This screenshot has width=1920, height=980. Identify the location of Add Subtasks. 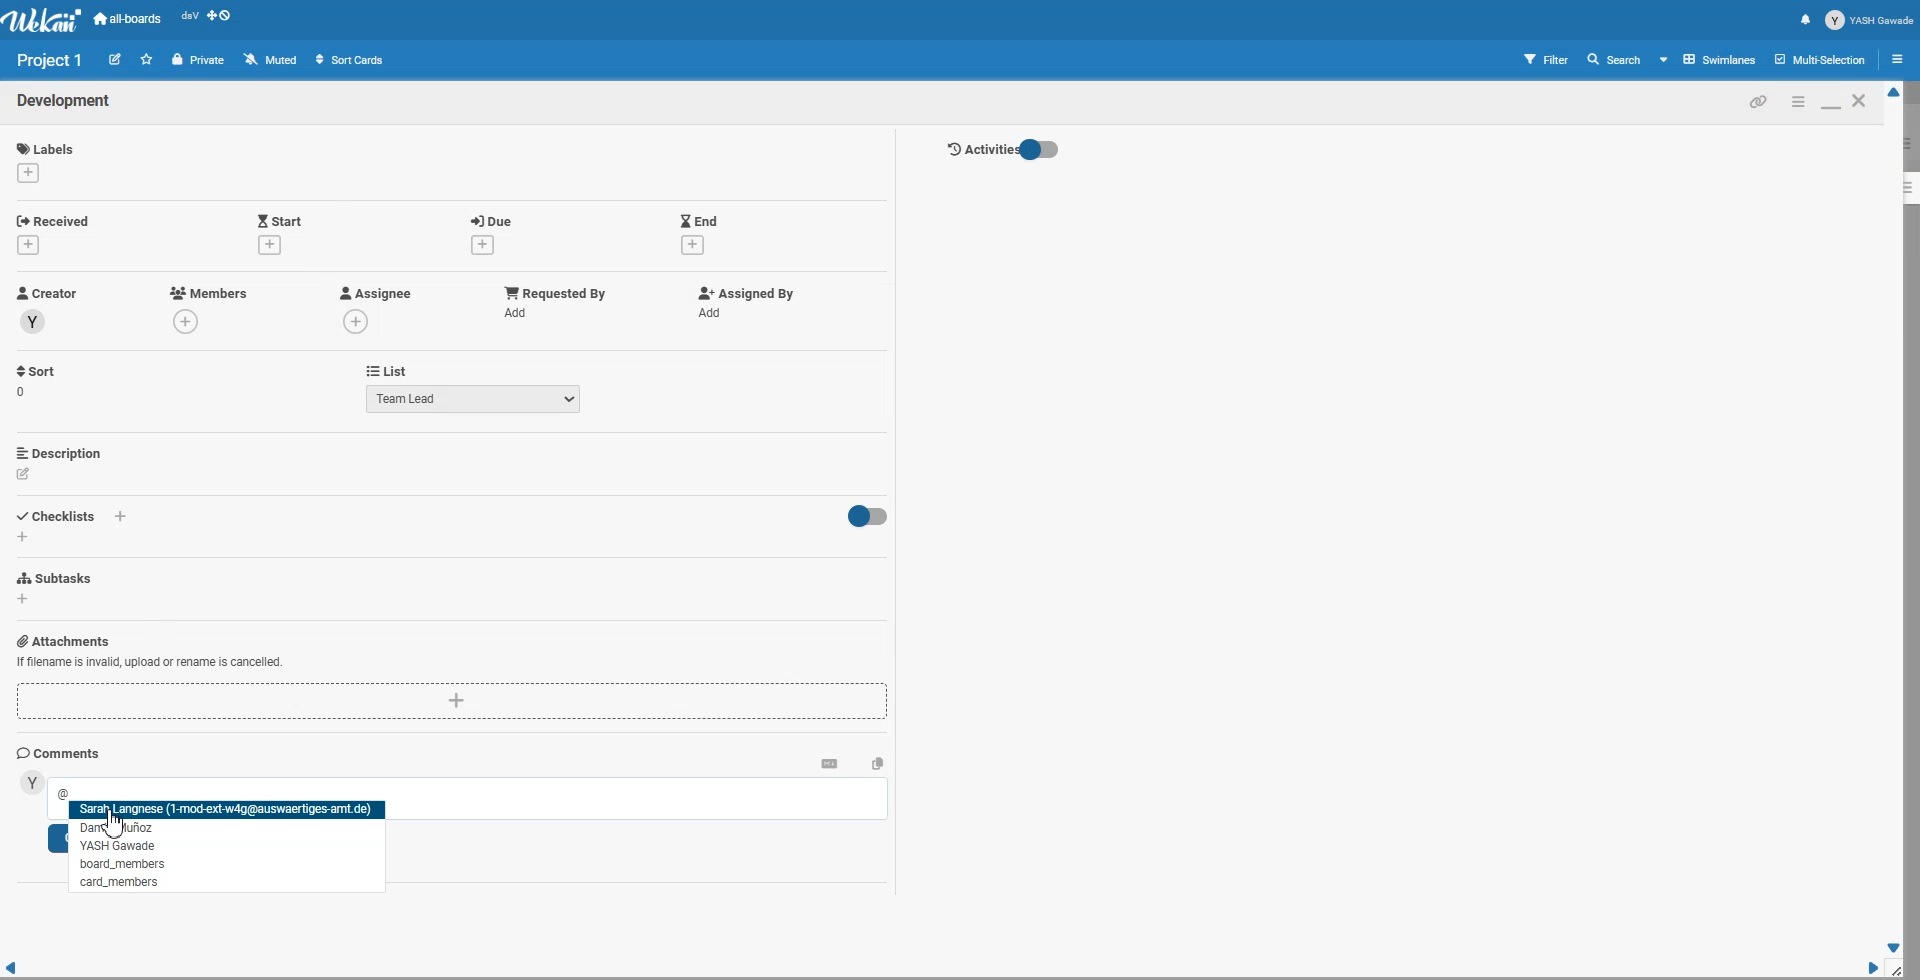
(58, 578).